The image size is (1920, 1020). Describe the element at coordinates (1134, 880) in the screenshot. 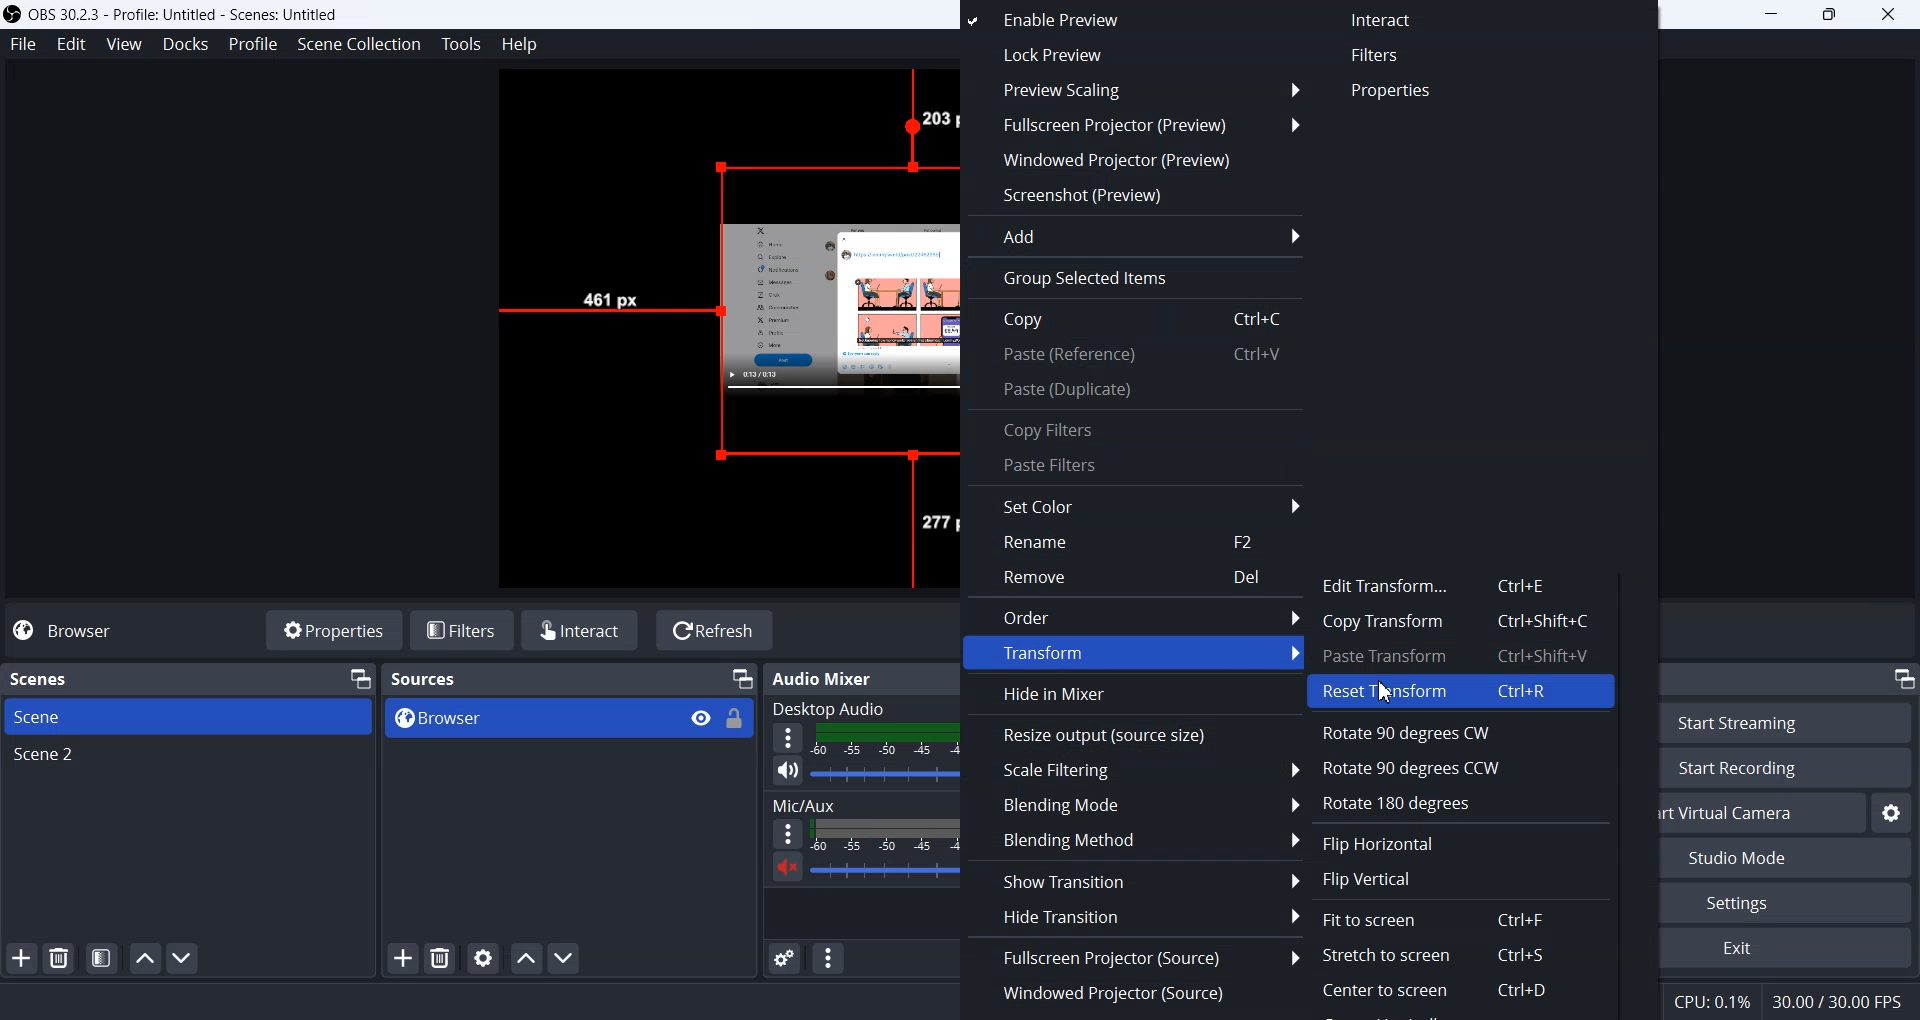

I see `Show Transition` at that location.